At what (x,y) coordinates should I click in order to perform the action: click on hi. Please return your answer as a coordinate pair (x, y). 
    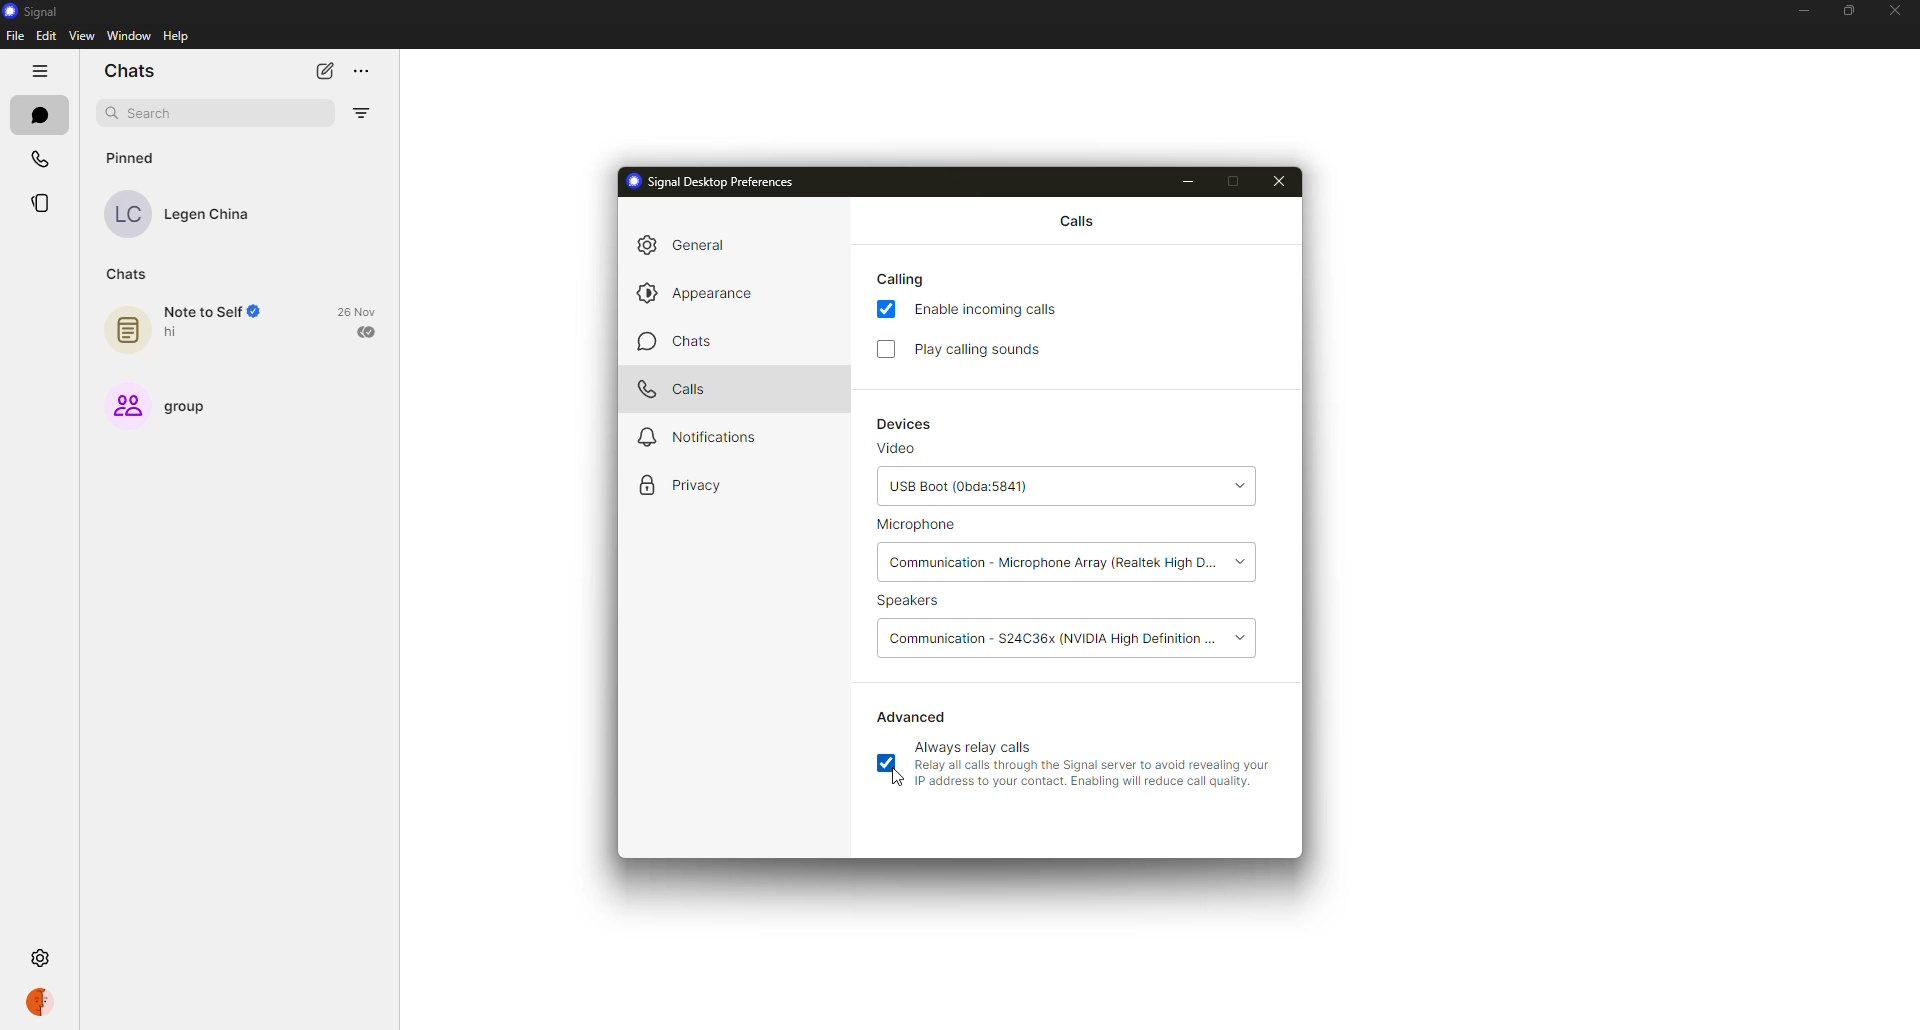
    Looking at the image, I should click on (182, 335).